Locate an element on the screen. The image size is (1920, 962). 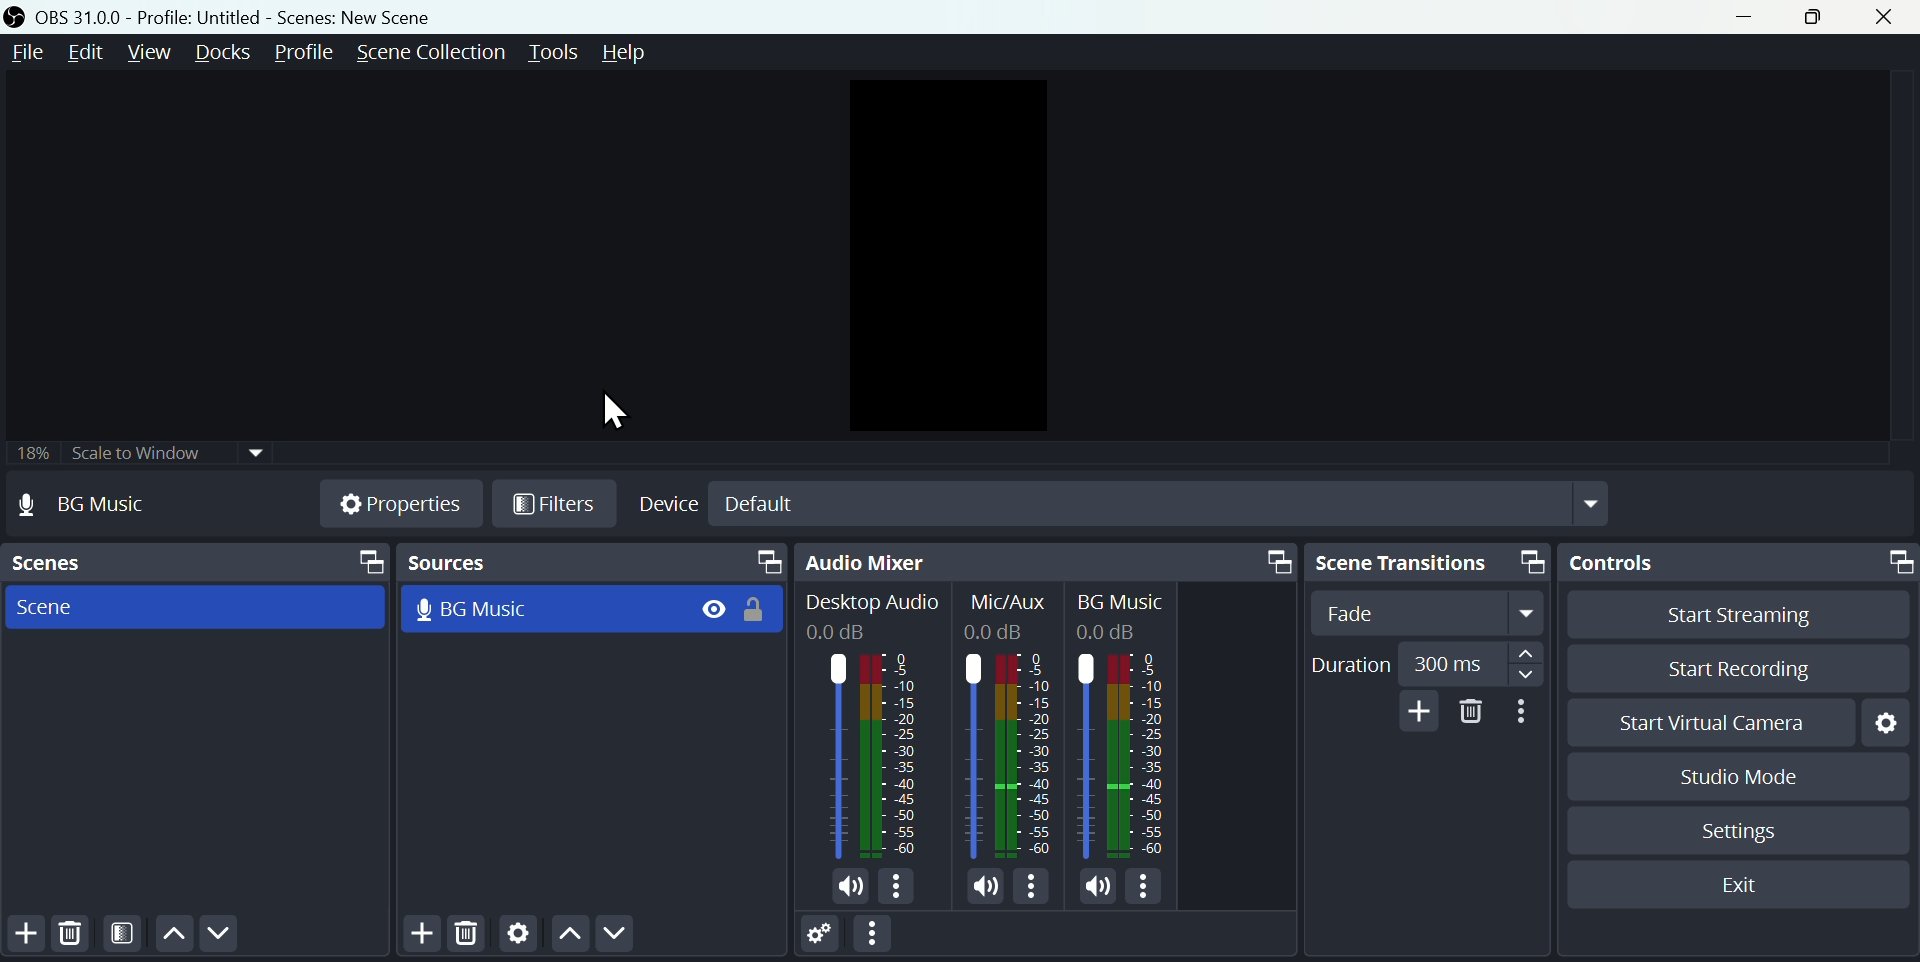
fade is located at coordinates (1435, 614).